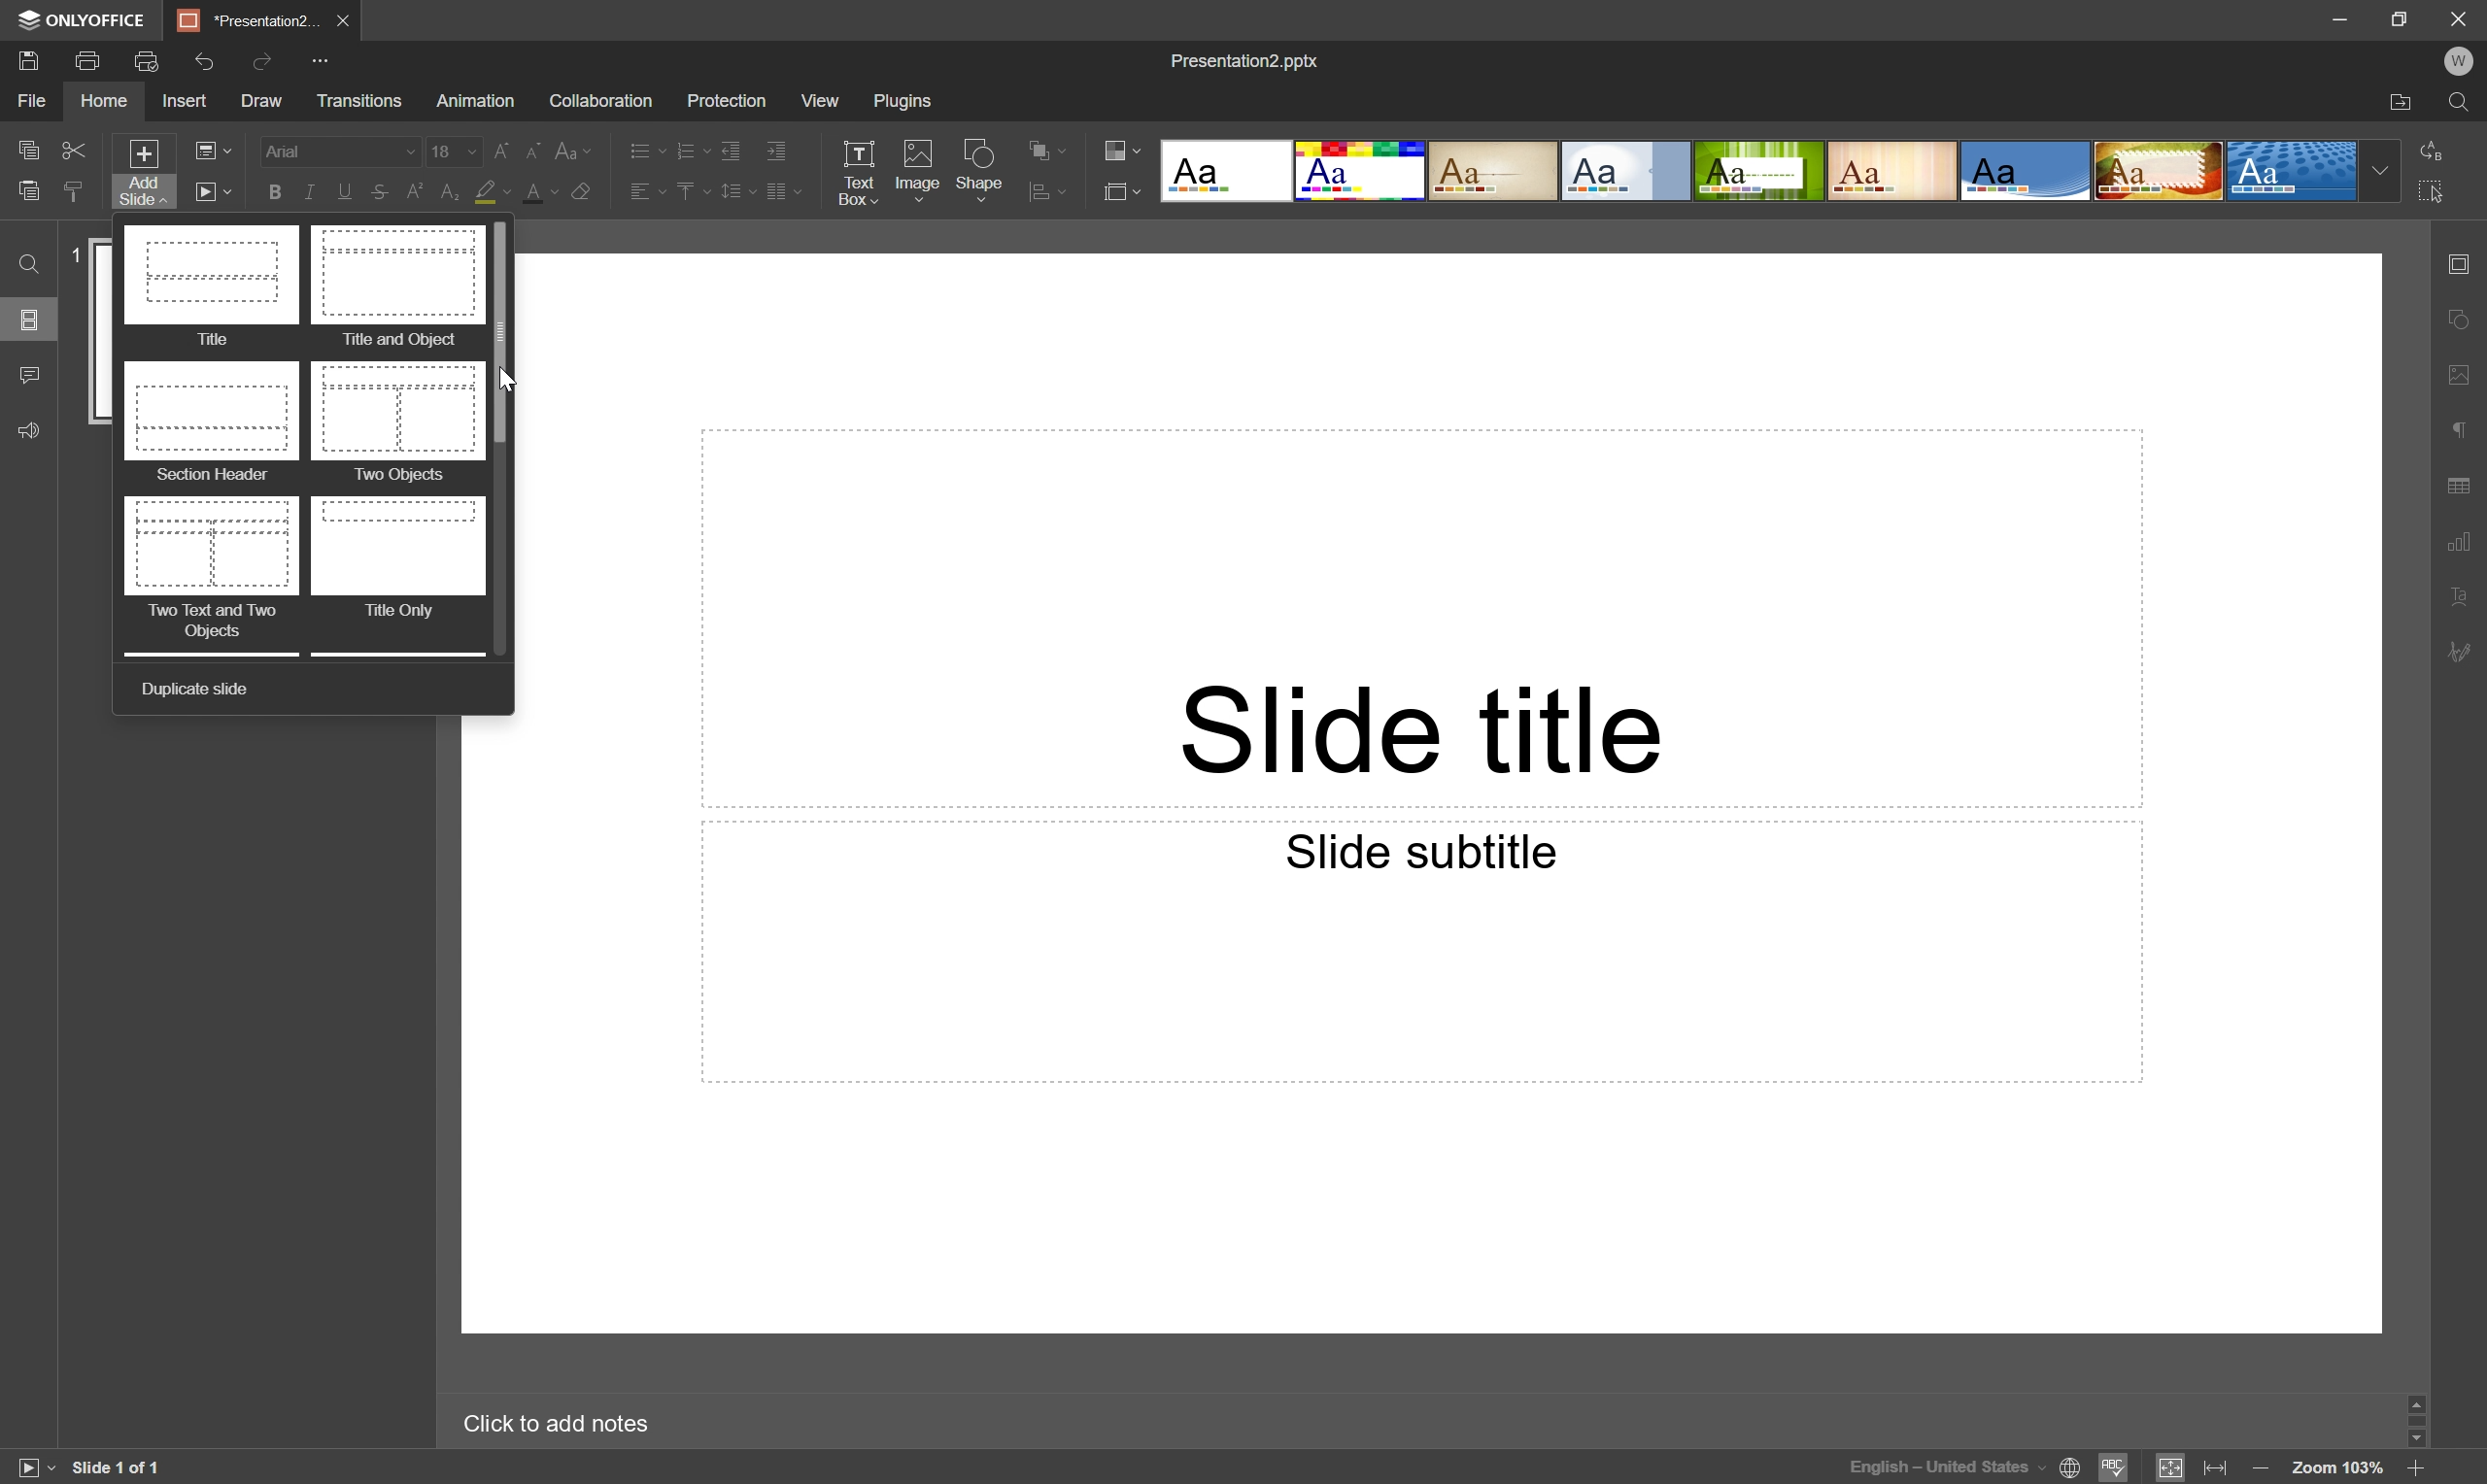 The height and width of the screenshot is (1484, 2487). Describe the element at coordinates (454, 189) in the screenshot. I see `Subscript` at that location.